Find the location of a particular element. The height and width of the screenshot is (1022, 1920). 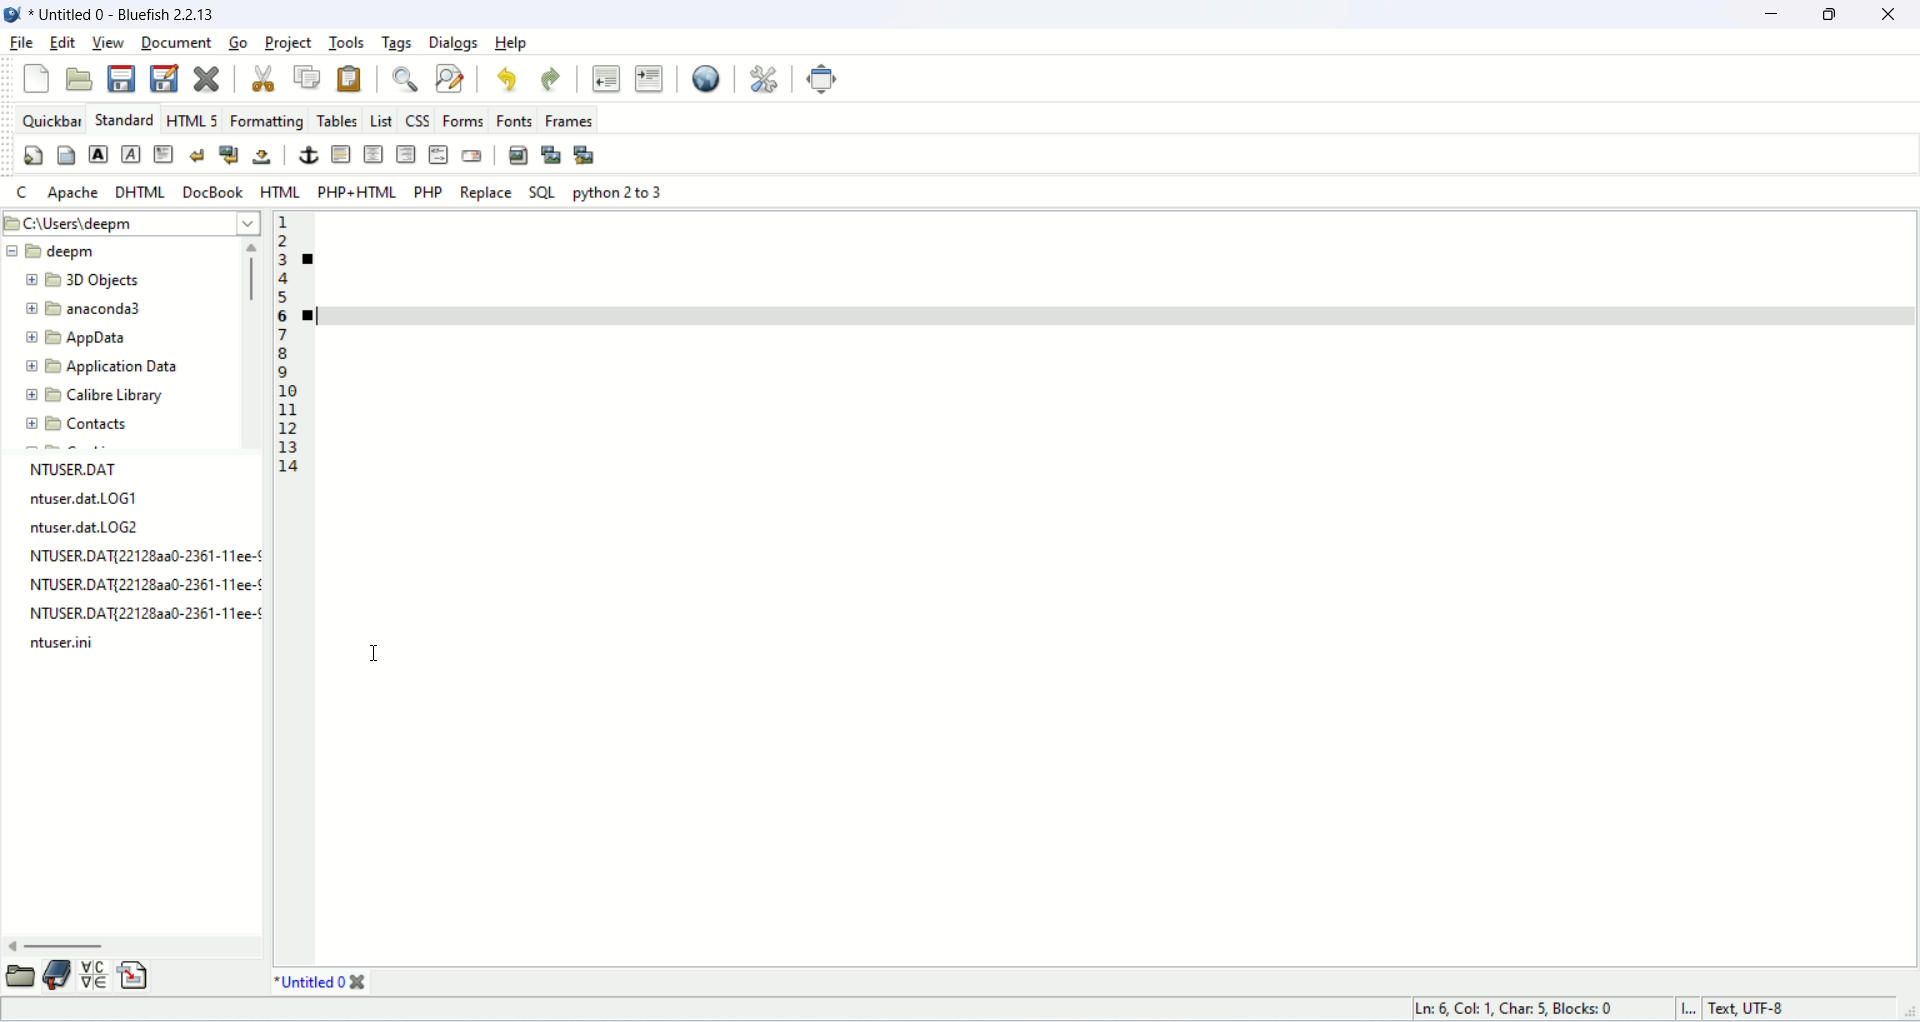

unindent is located at coordinates (606, 81).